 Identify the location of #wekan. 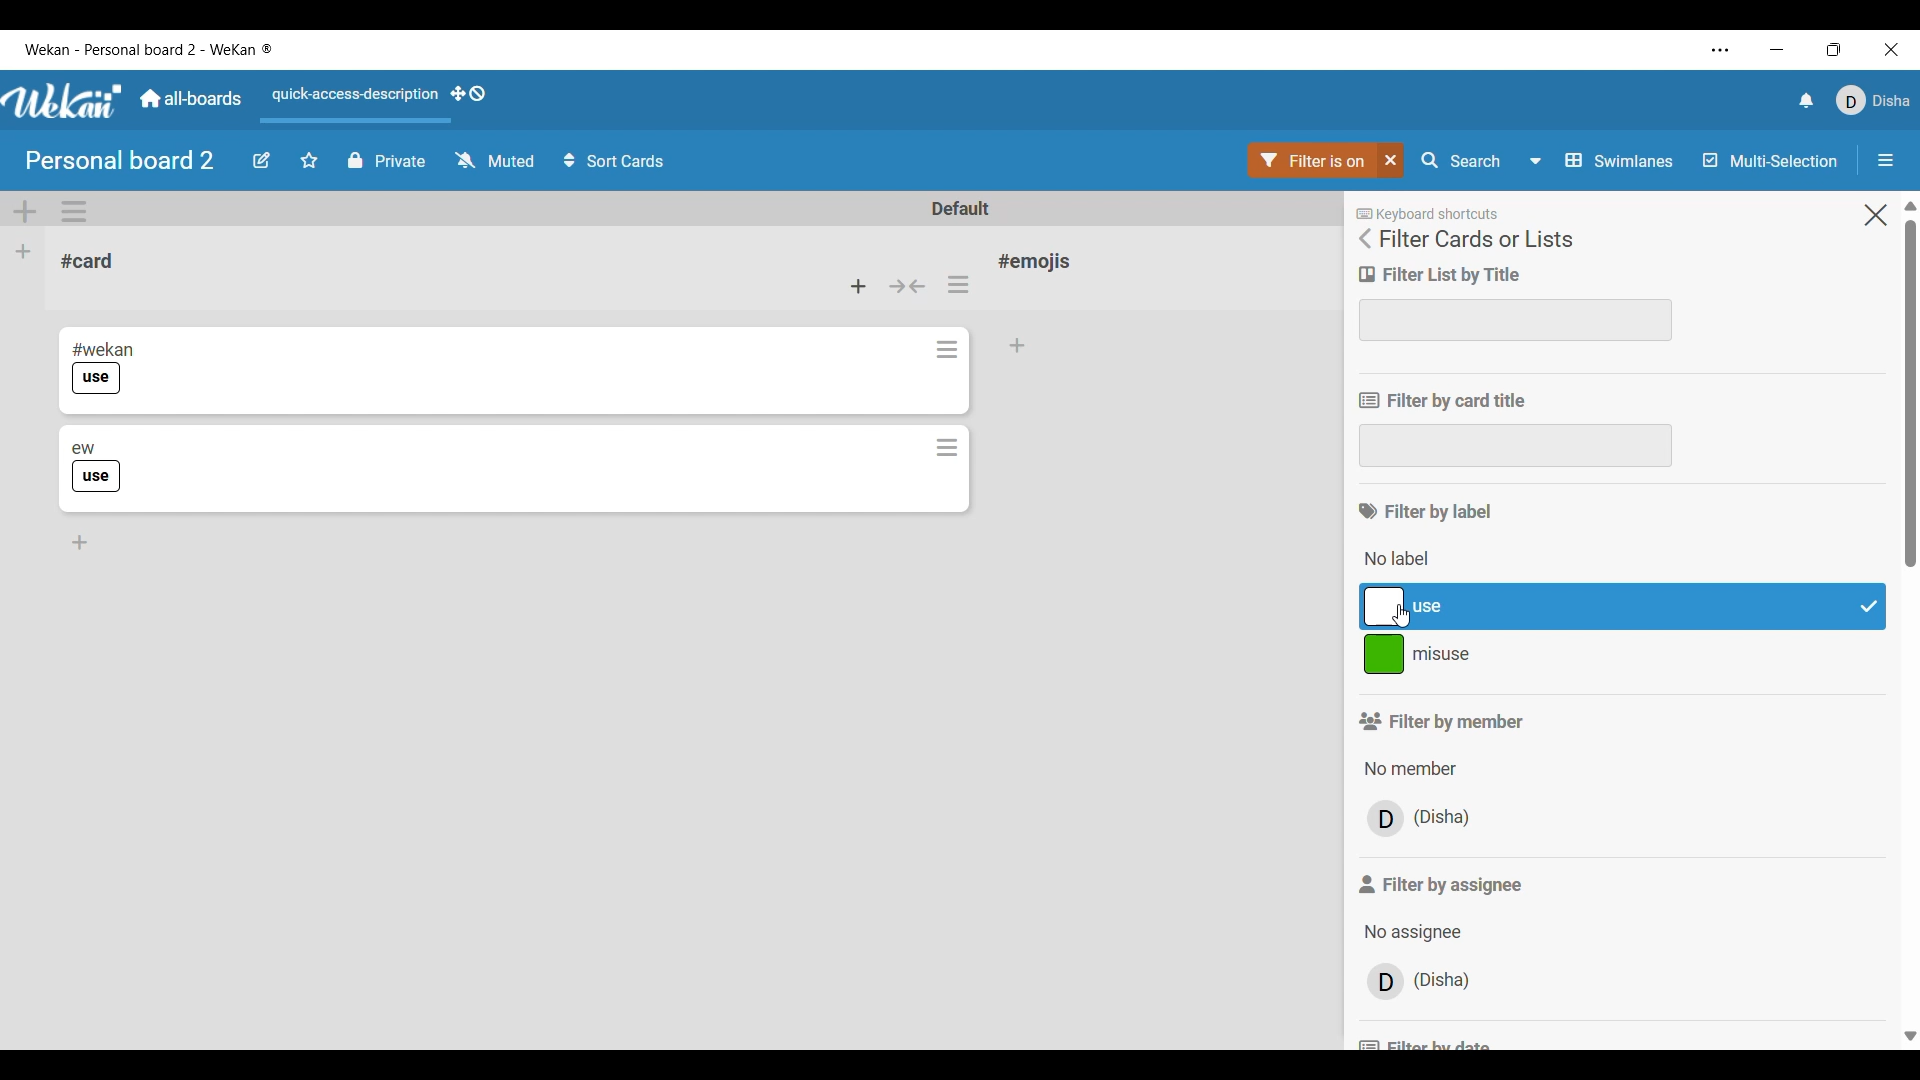
(104, 348).